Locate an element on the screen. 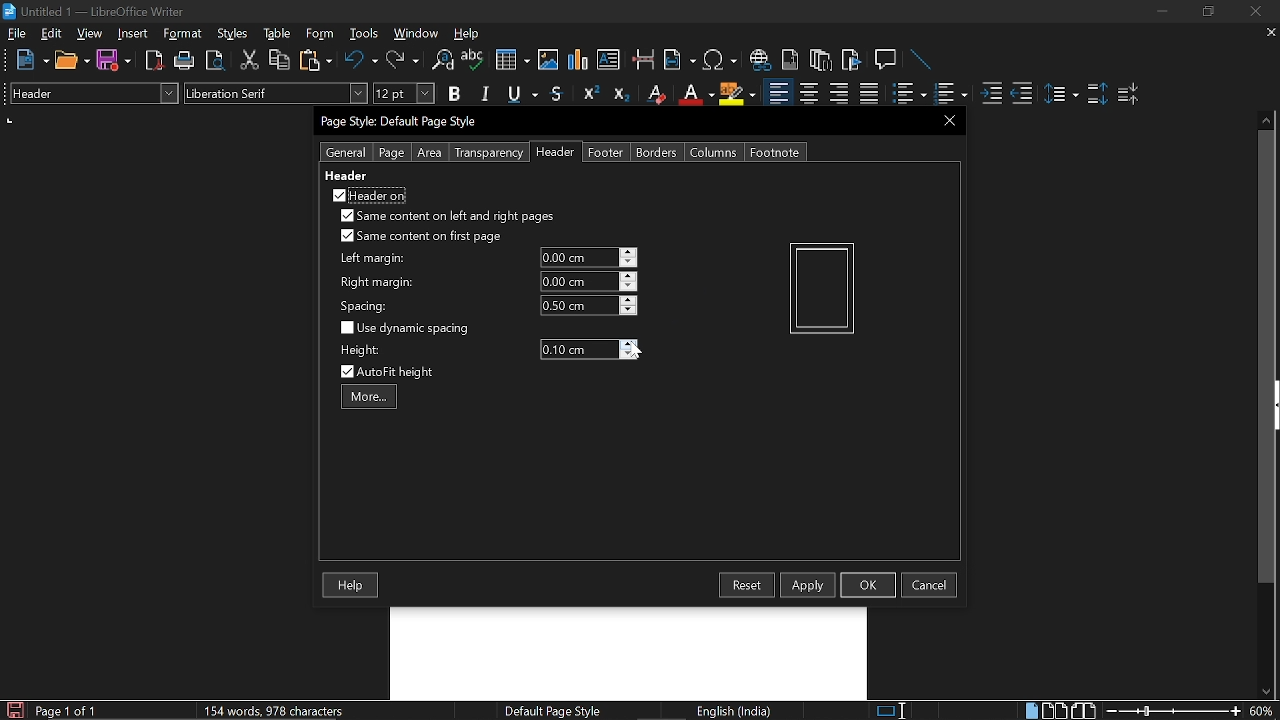 The width and height of the screenshot is (1280, 720). Close current tab is located at coordinates (1267, 32).